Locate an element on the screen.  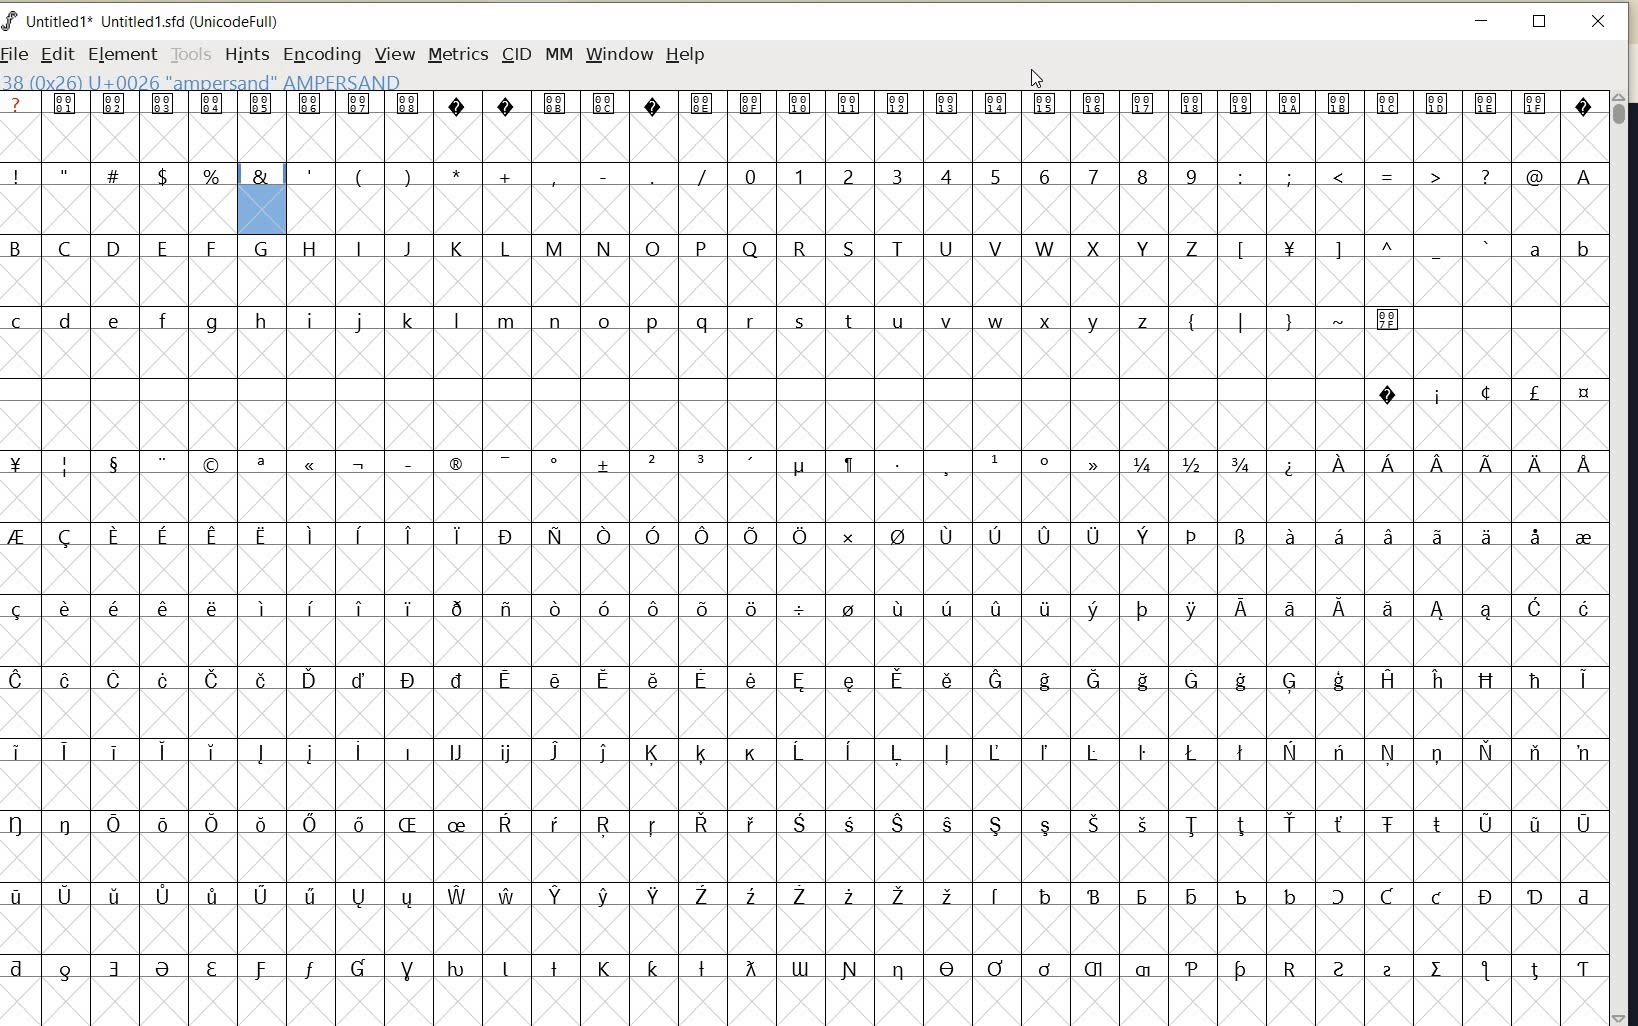
ENCODING is located at coordinates (321, 55).